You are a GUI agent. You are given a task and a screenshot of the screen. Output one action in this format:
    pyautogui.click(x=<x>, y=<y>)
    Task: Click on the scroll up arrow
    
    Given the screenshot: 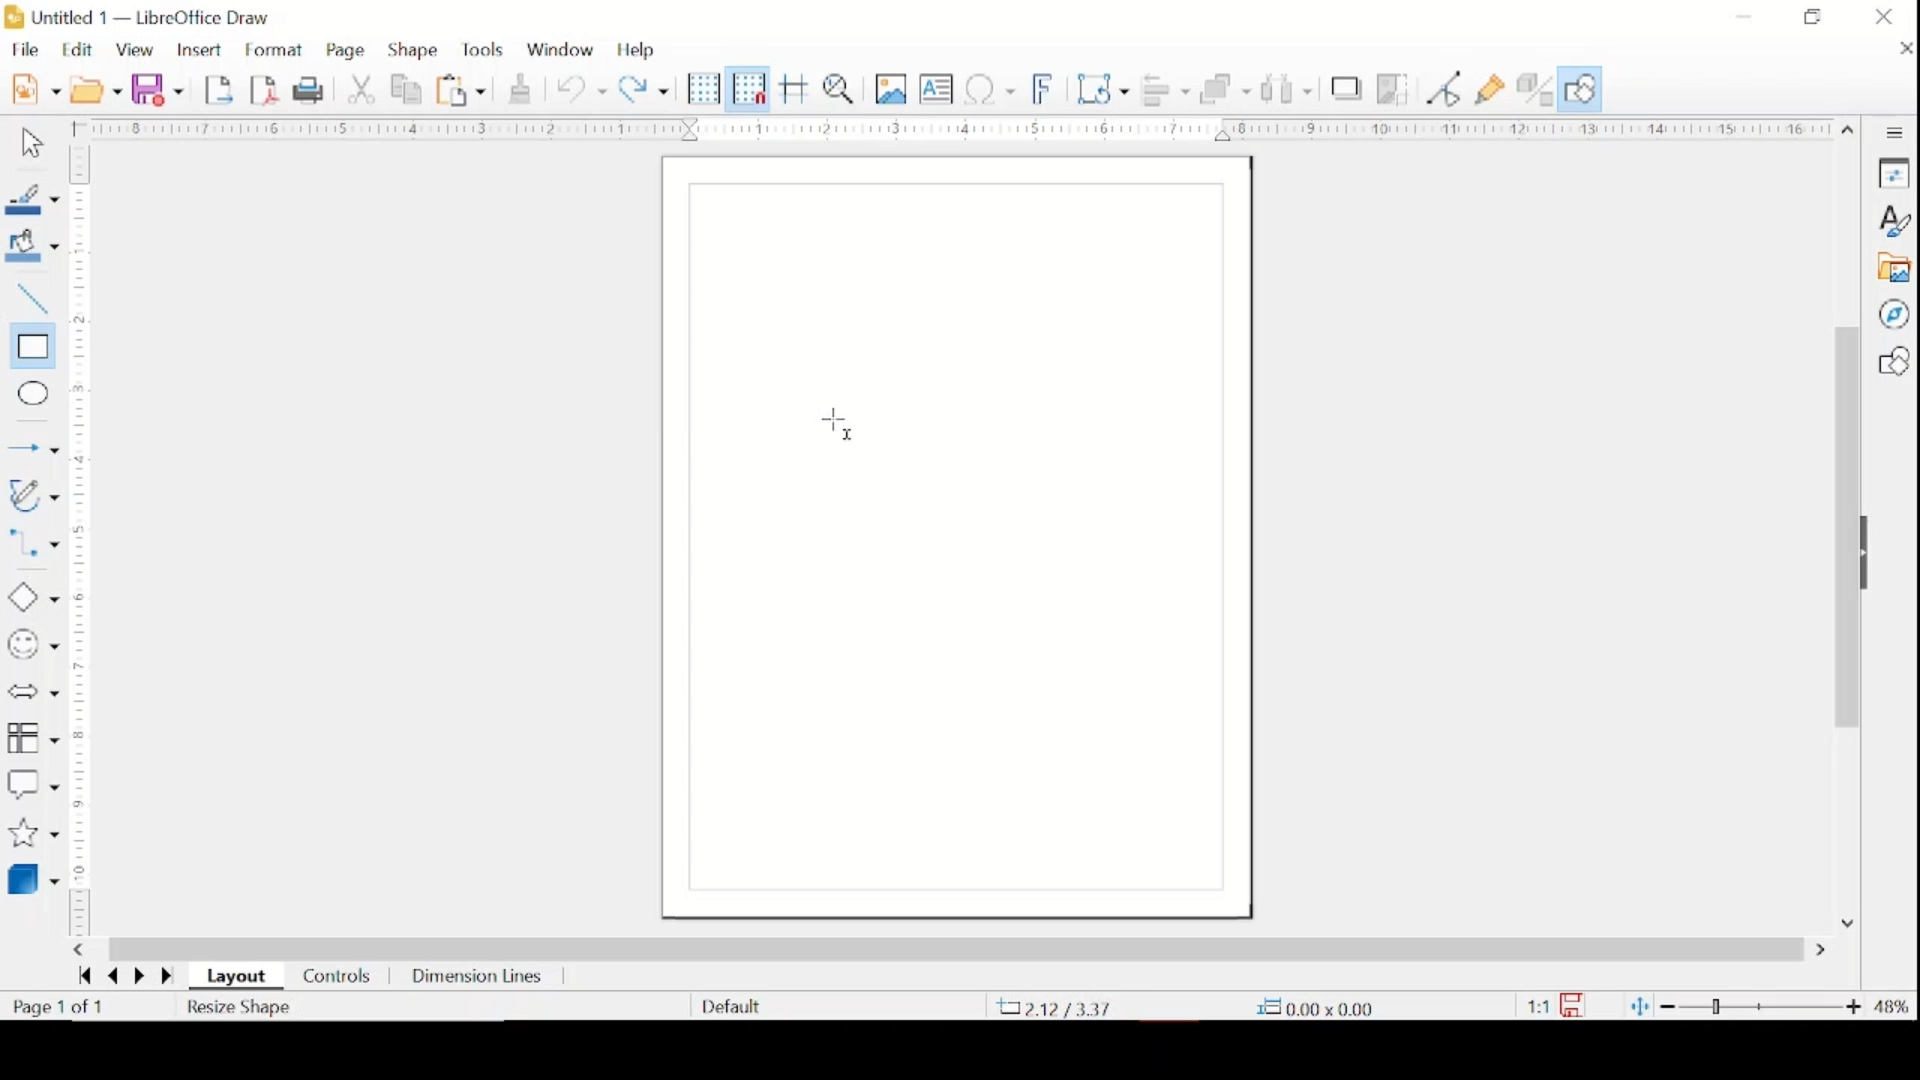 What is the action you would take?
    pyautogui.click(x=1849, y=126)
    